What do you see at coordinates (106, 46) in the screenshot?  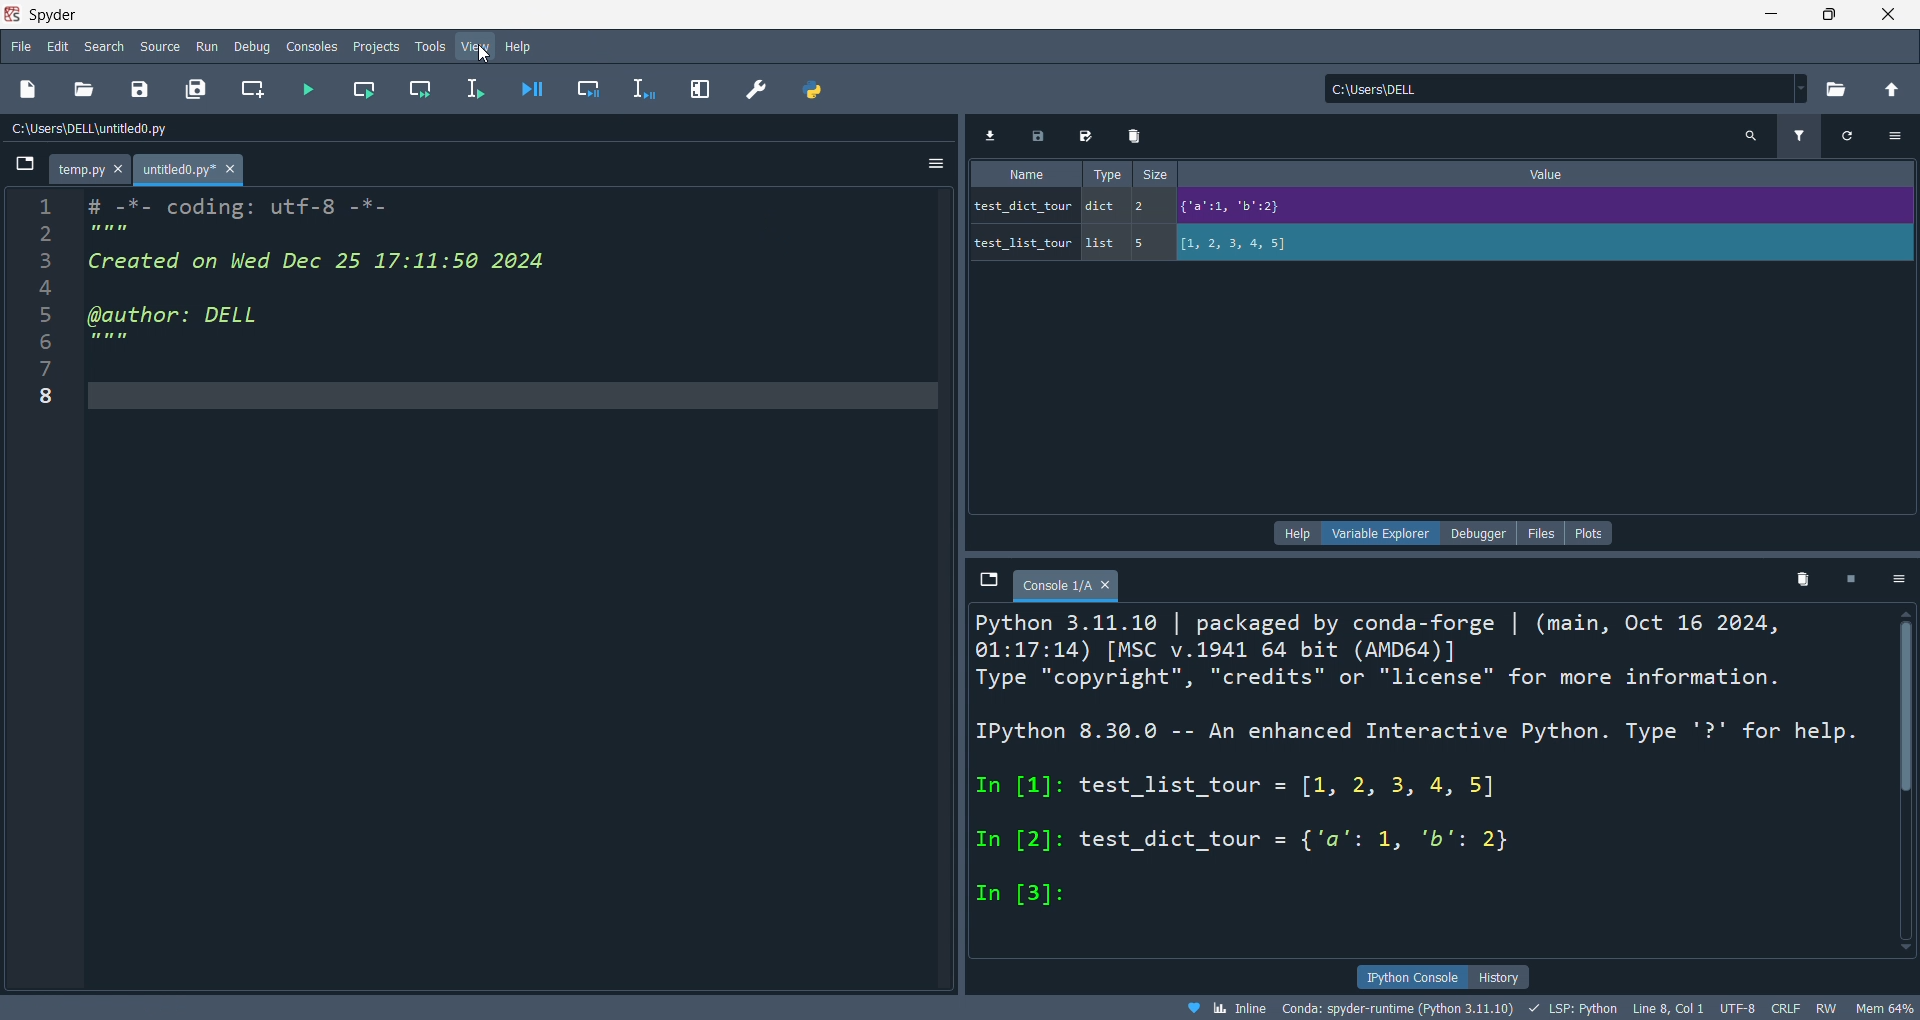 I see `search` at bounding box center [106, 46].